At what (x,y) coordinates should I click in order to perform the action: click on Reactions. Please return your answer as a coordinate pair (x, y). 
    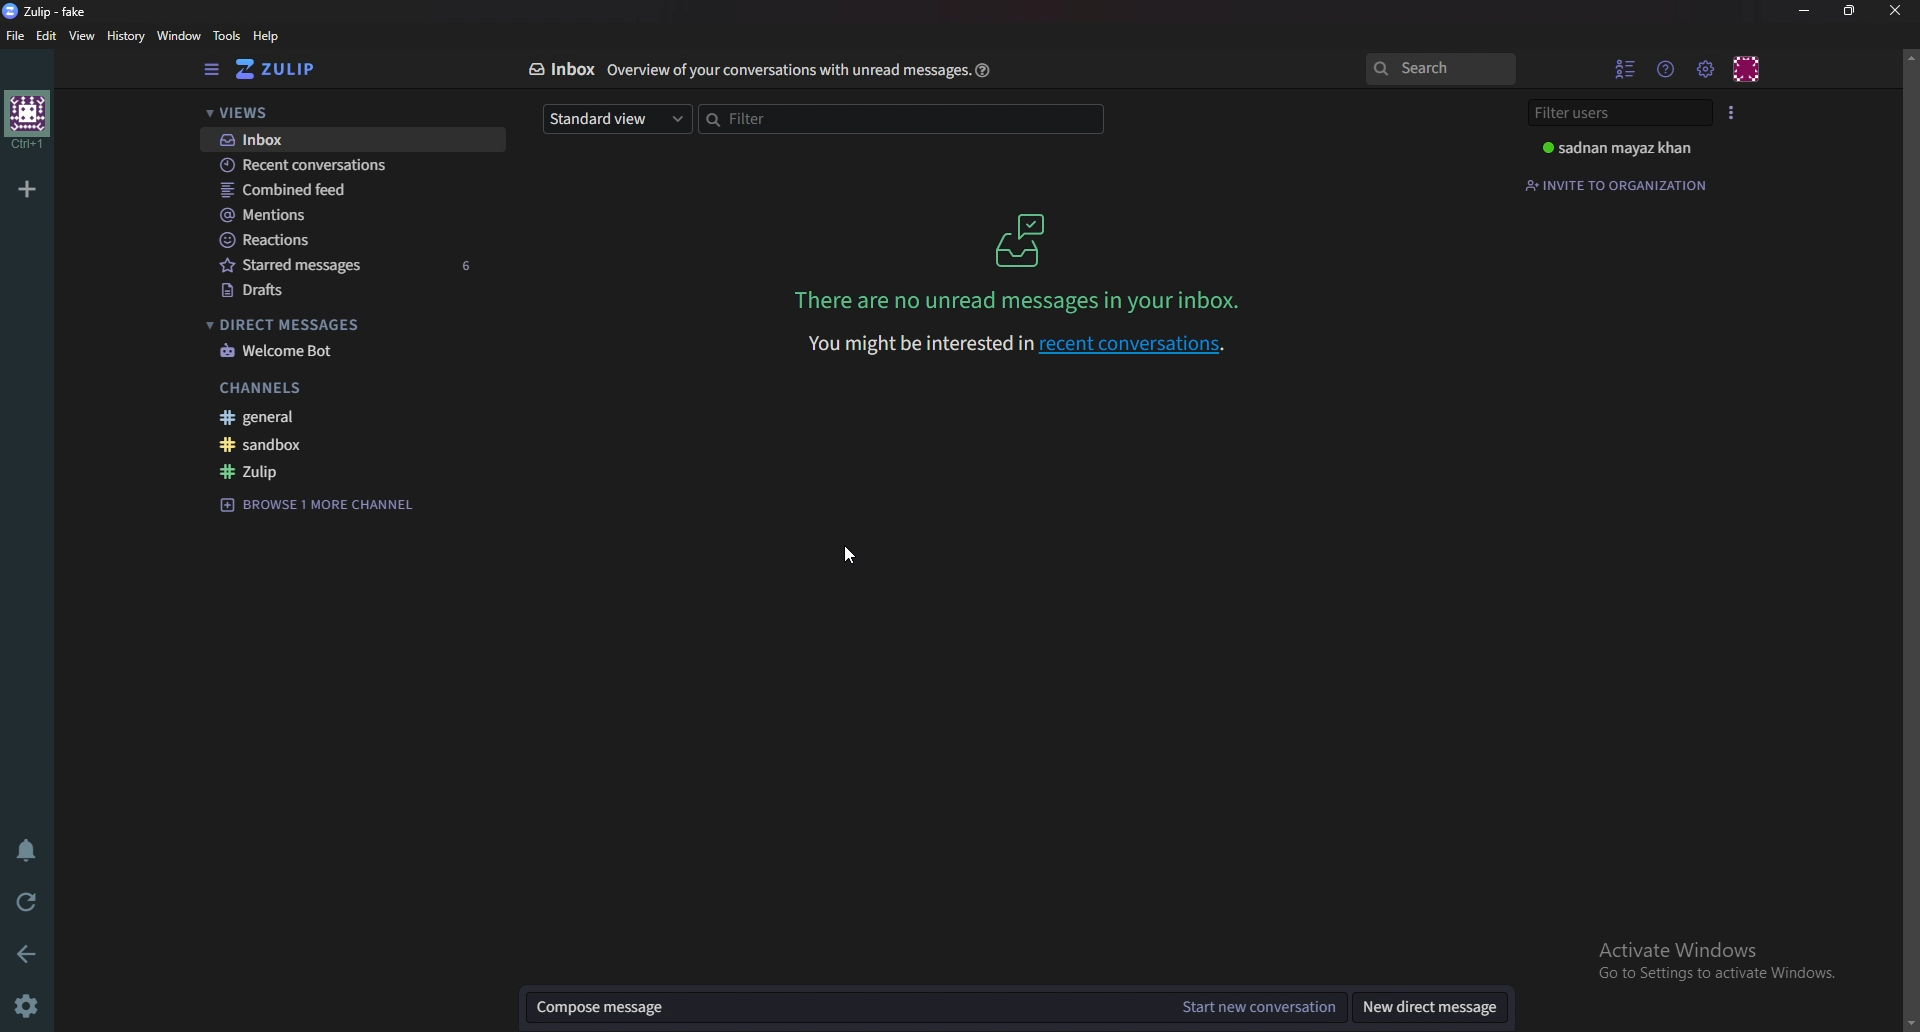
    Looking at the image, I should click on (360, 239).